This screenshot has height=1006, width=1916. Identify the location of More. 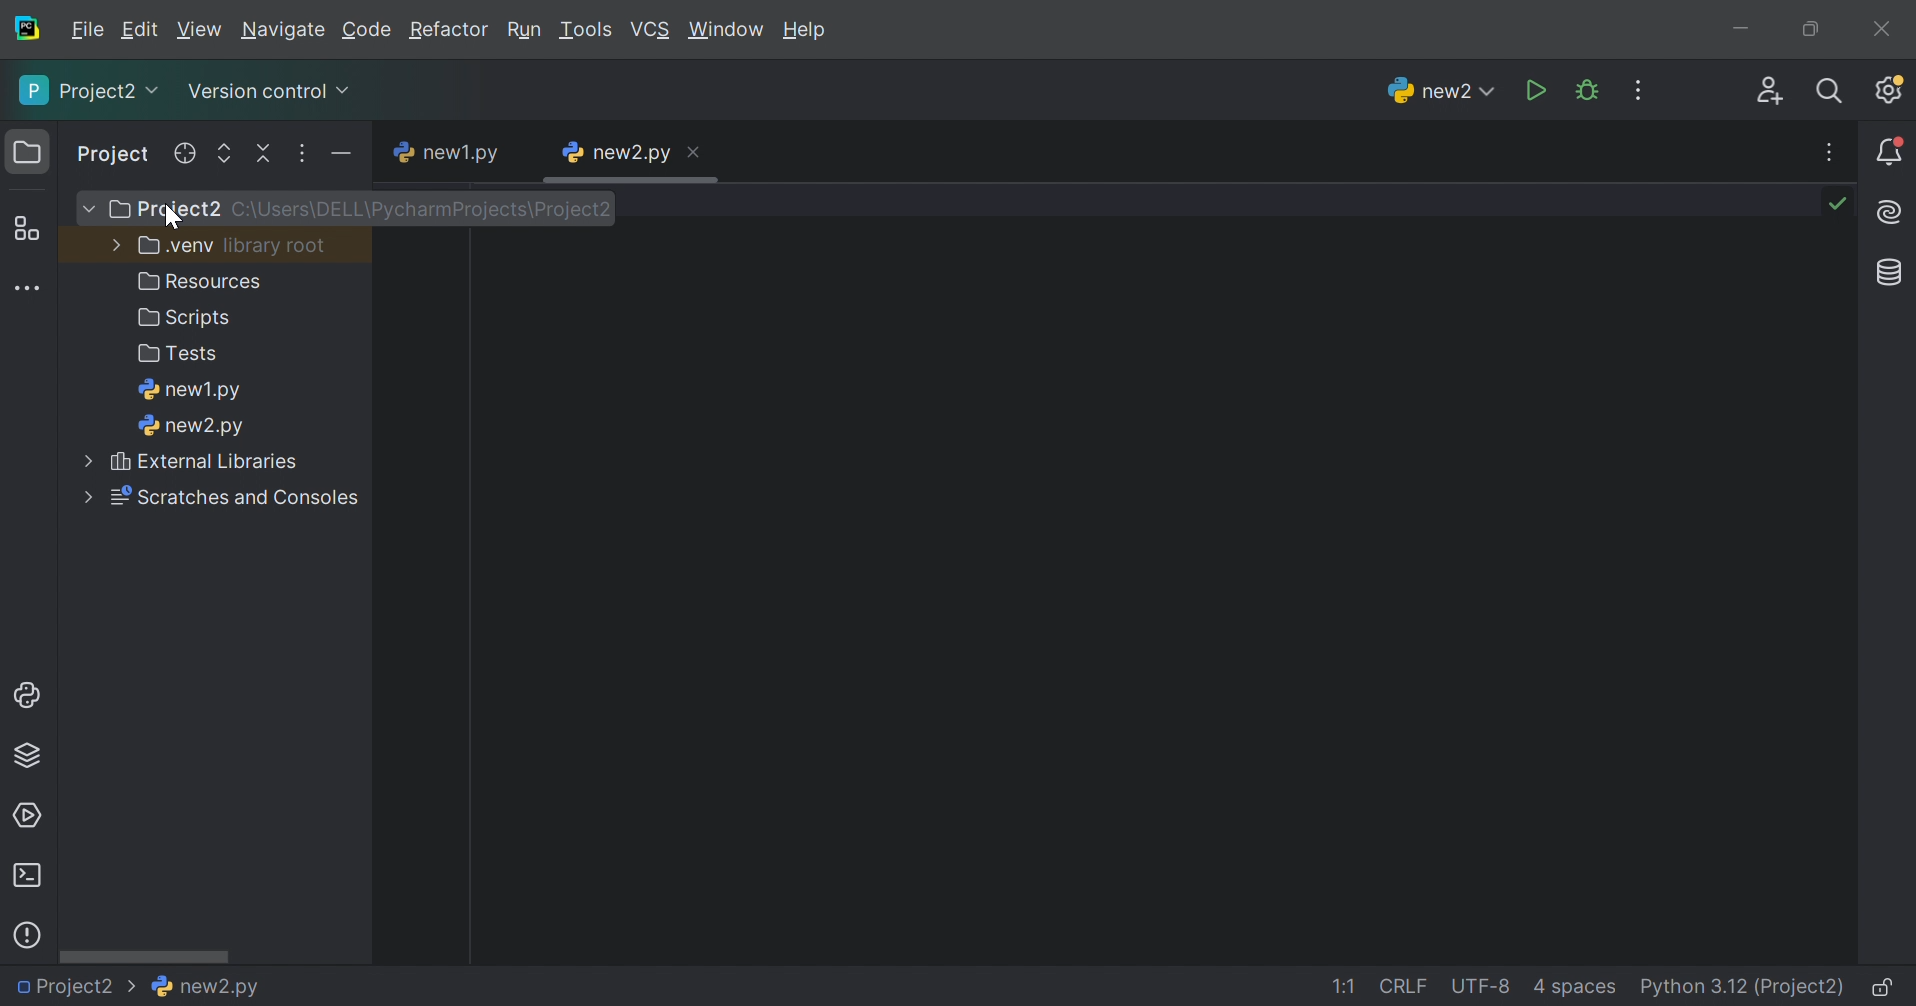
(88, 461).